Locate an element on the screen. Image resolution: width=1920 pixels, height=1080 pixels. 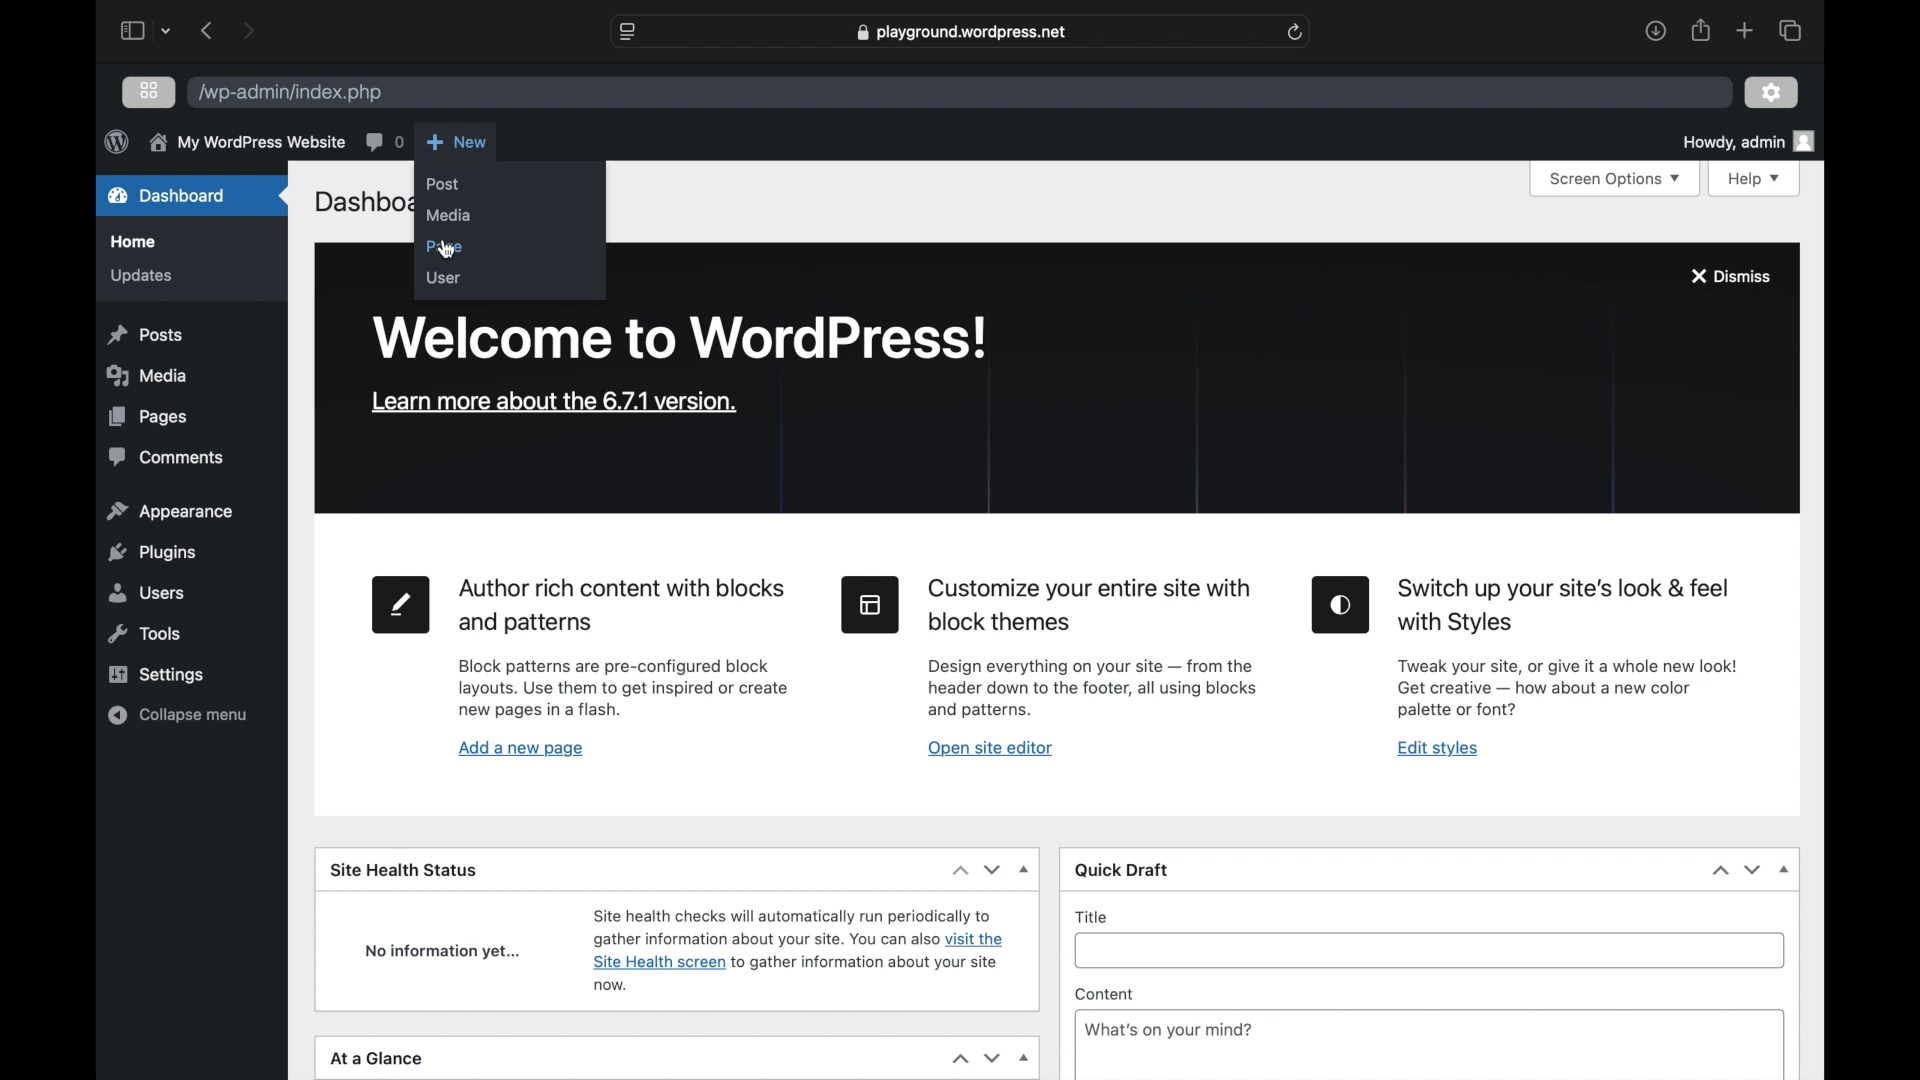
users is located at coordinates (148, 593).